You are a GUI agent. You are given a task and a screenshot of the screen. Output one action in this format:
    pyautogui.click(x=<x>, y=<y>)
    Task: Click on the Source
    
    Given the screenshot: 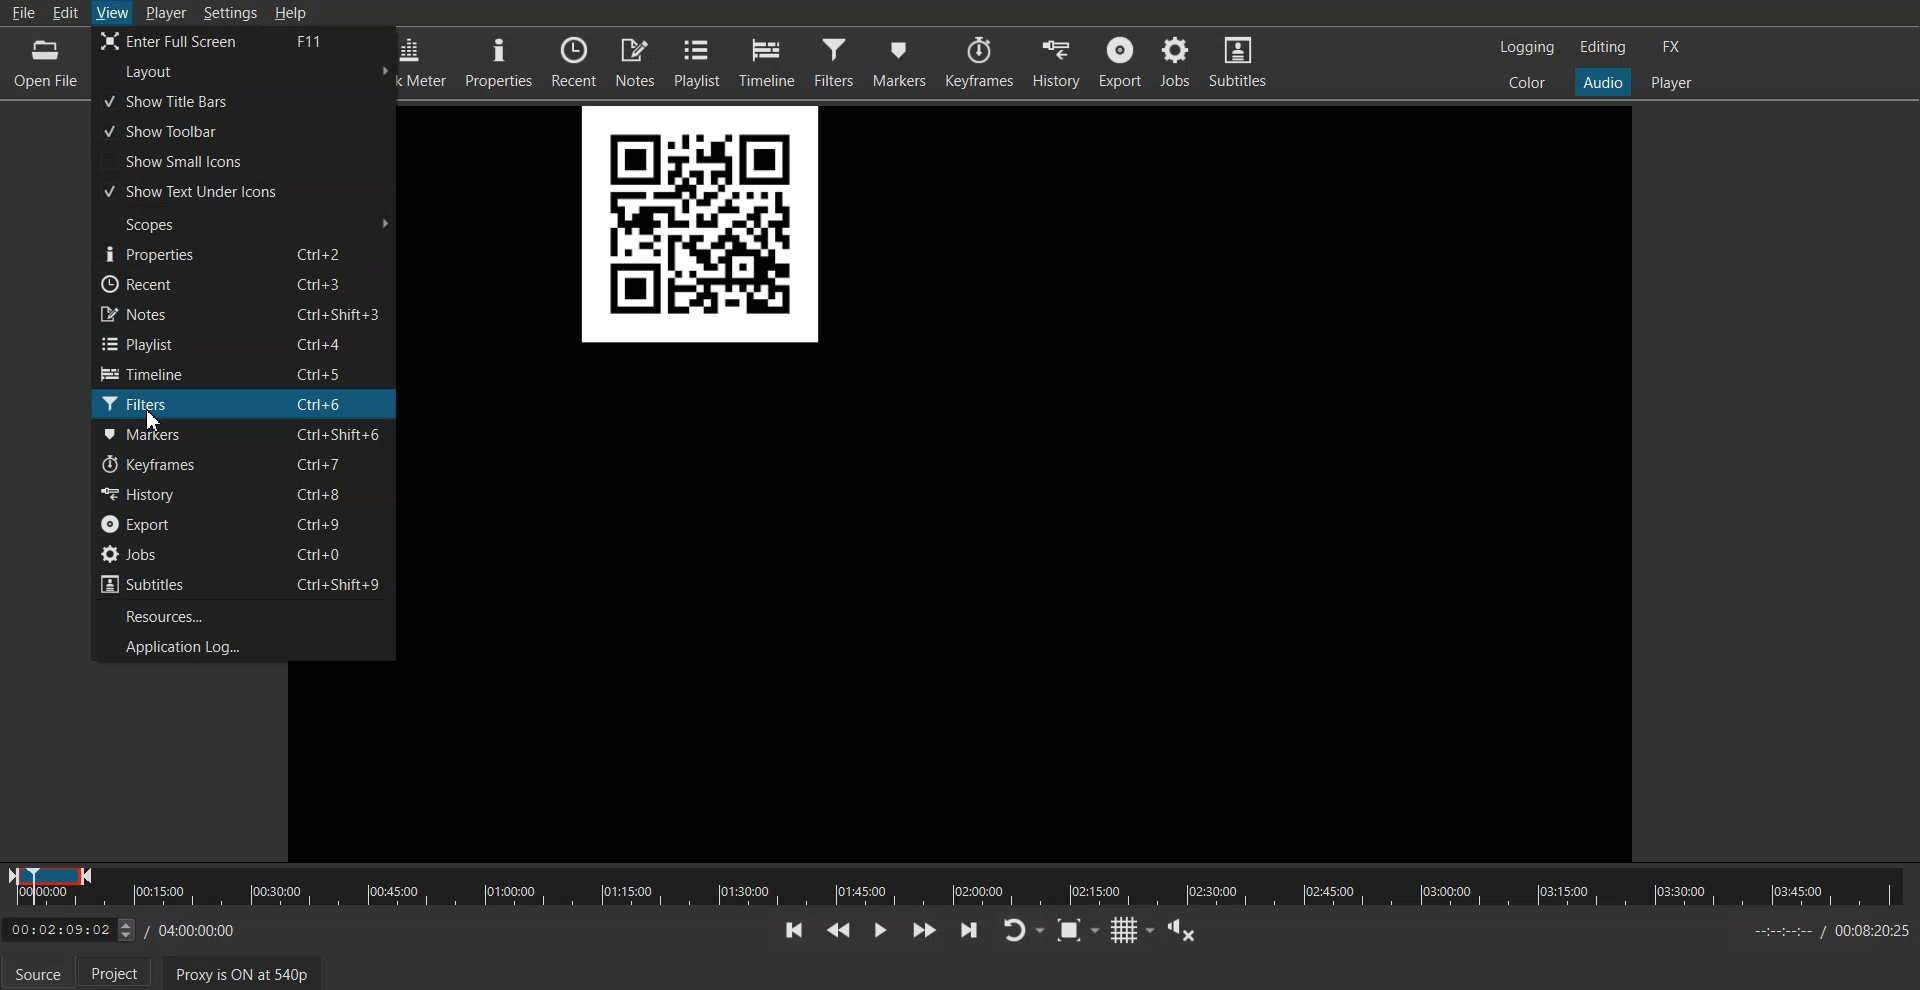 What is the action you would take?
    pyautogui.click(x=38, y=972)
    